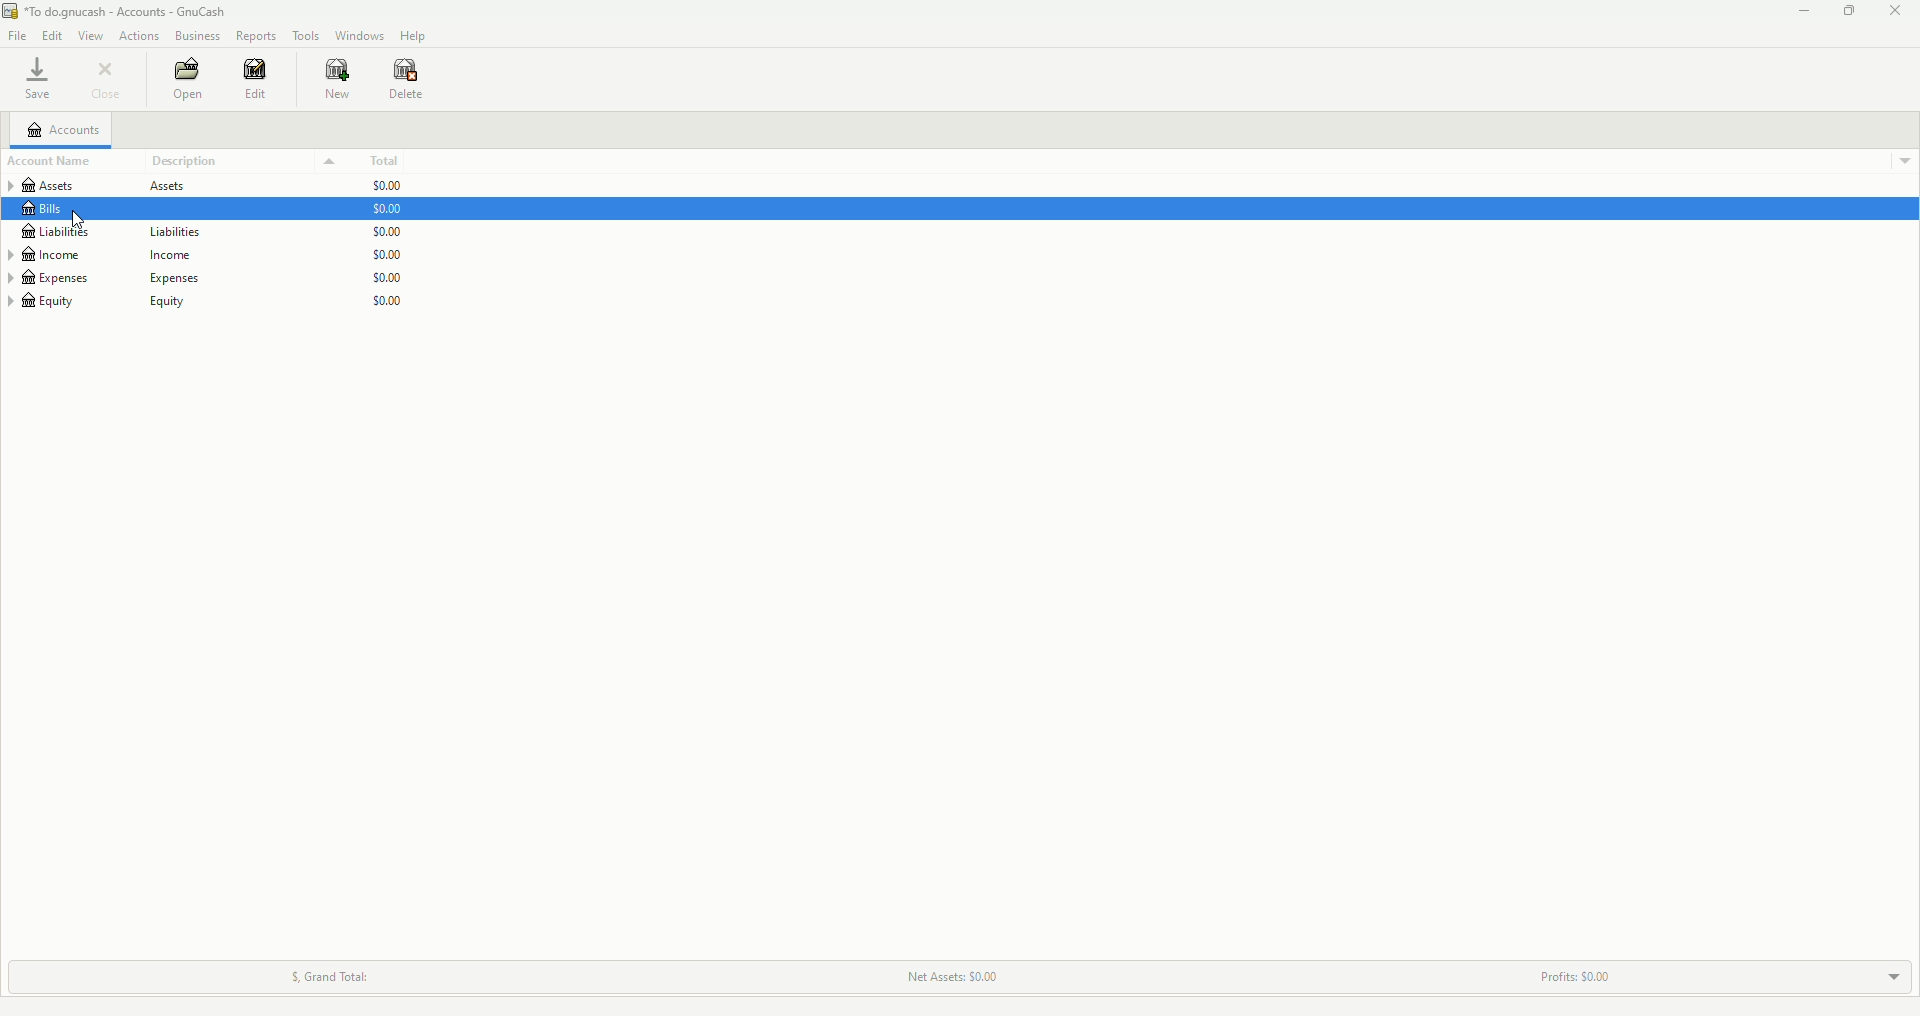 Image resolution: width=1920 pixels, height=1016 pixels. Describe the element at coordinates (257, 35) in the screenshot. I see `Reports` at that location.